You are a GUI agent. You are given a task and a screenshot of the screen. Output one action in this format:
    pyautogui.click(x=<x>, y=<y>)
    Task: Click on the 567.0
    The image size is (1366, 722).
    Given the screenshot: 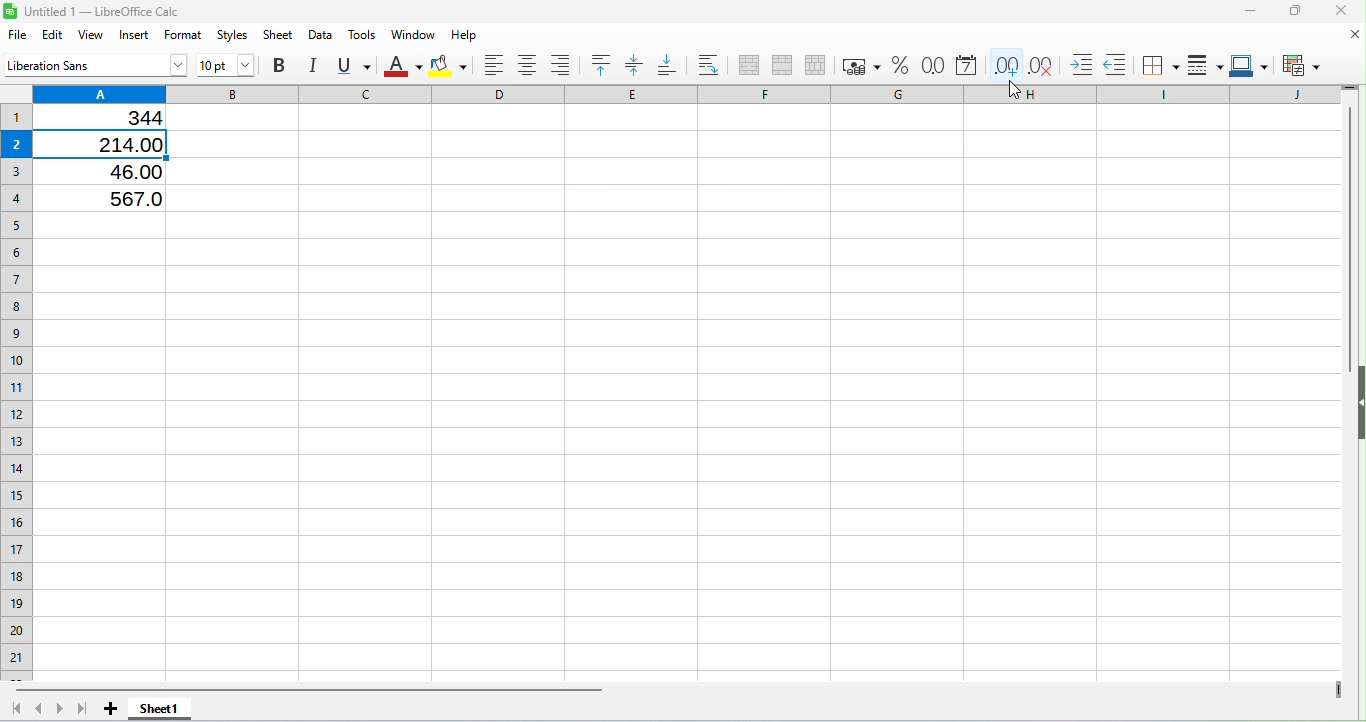 What is the action you would take?
    pyautogui.click(x=114, y=196)
    